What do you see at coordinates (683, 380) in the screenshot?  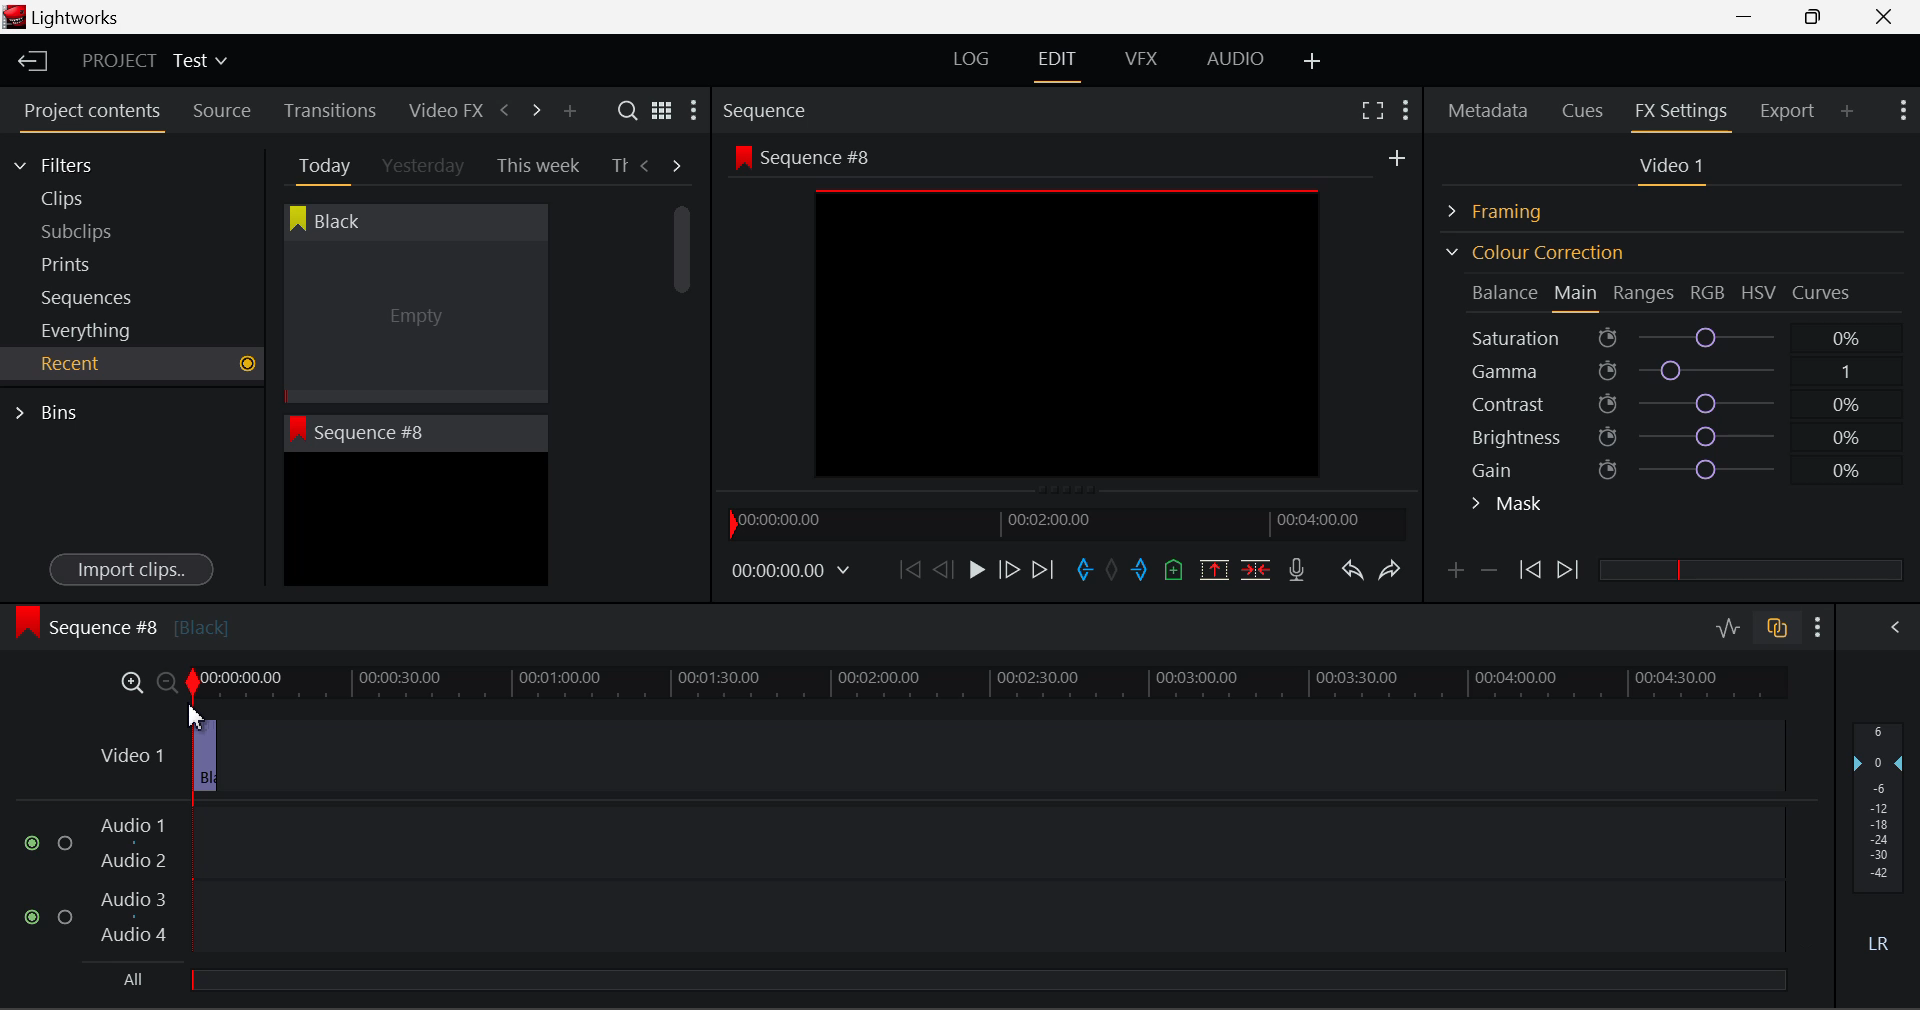 I see `Scroll Bar` at bounding box center [683, 380].